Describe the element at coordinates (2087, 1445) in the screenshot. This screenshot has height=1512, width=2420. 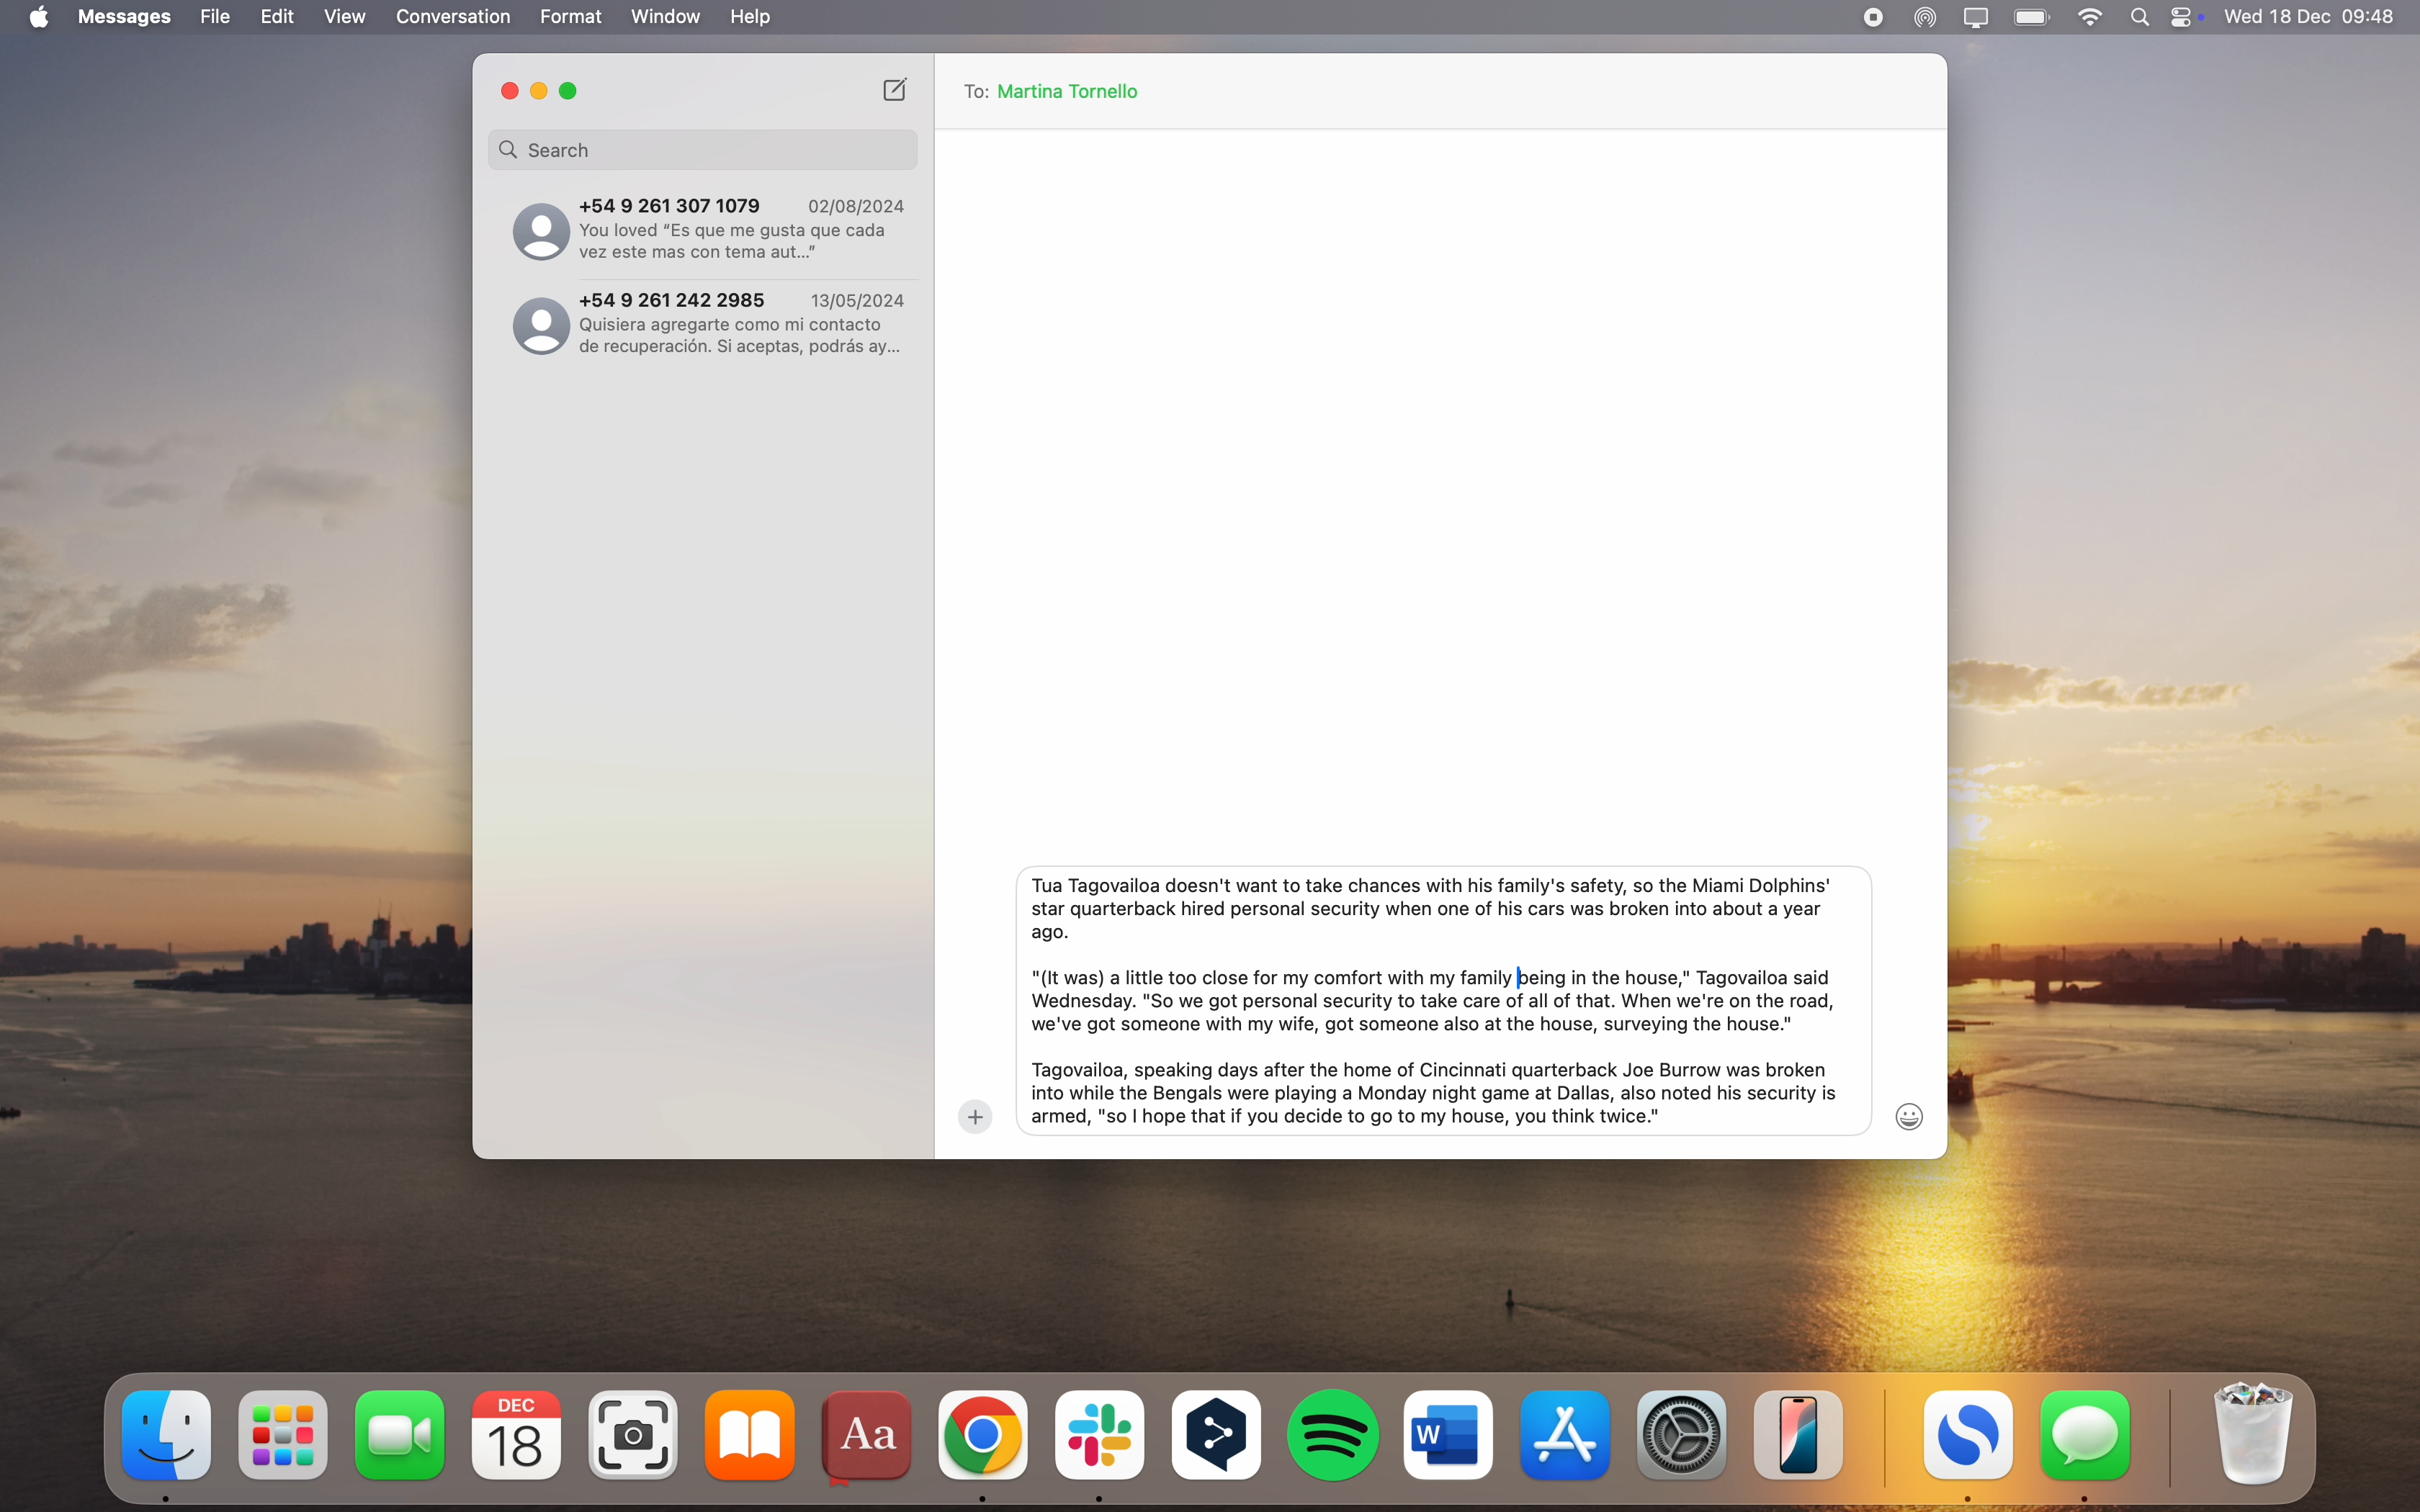
I see `messages` at that location.